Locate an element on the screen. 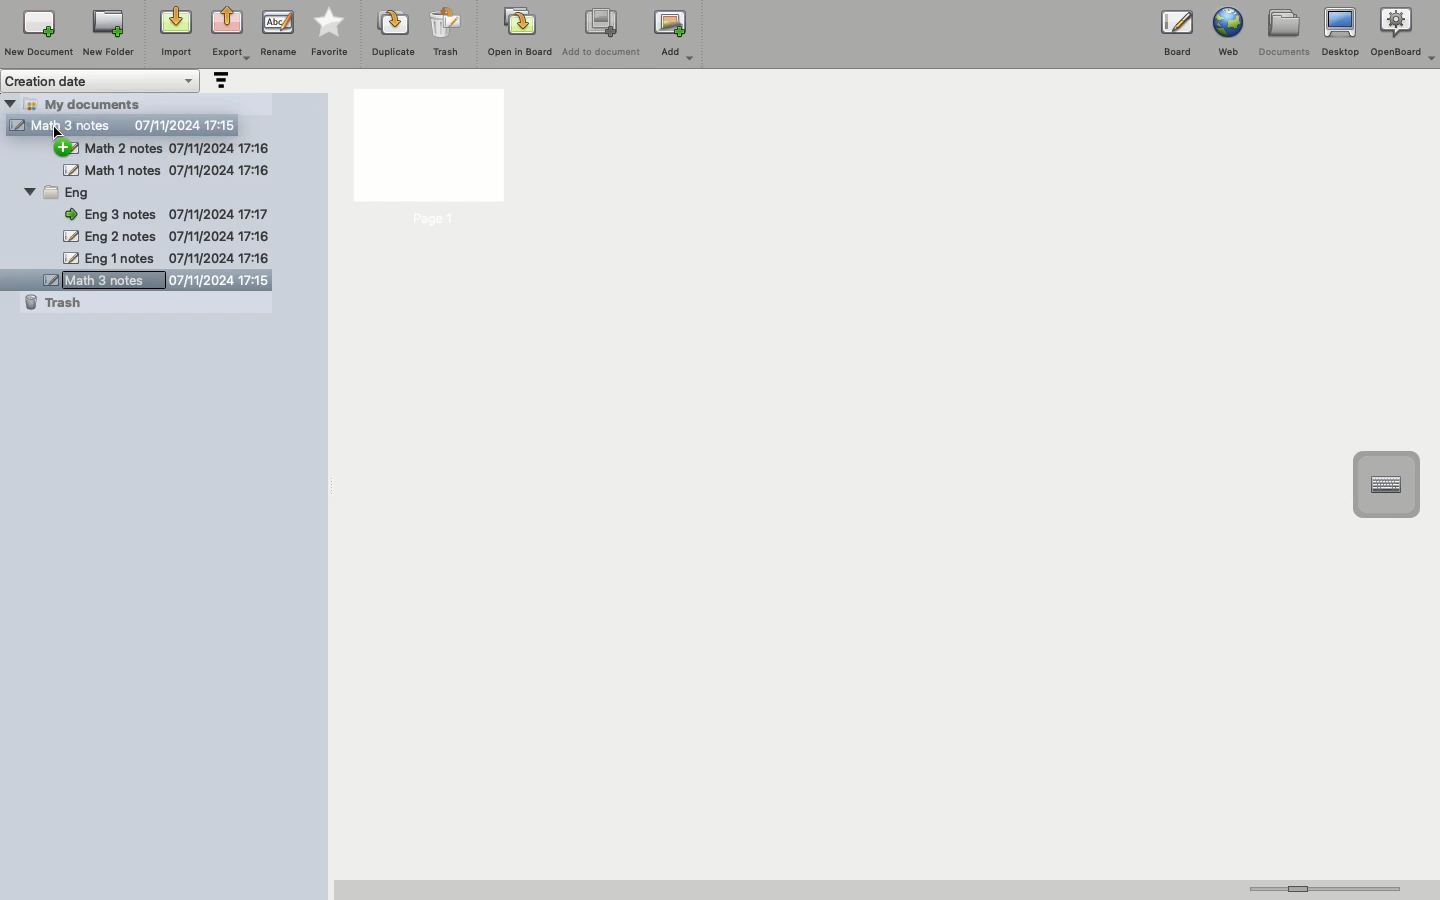 This screenshot has height=900, width=1440. Documents is located at coordinates (1283, 33).